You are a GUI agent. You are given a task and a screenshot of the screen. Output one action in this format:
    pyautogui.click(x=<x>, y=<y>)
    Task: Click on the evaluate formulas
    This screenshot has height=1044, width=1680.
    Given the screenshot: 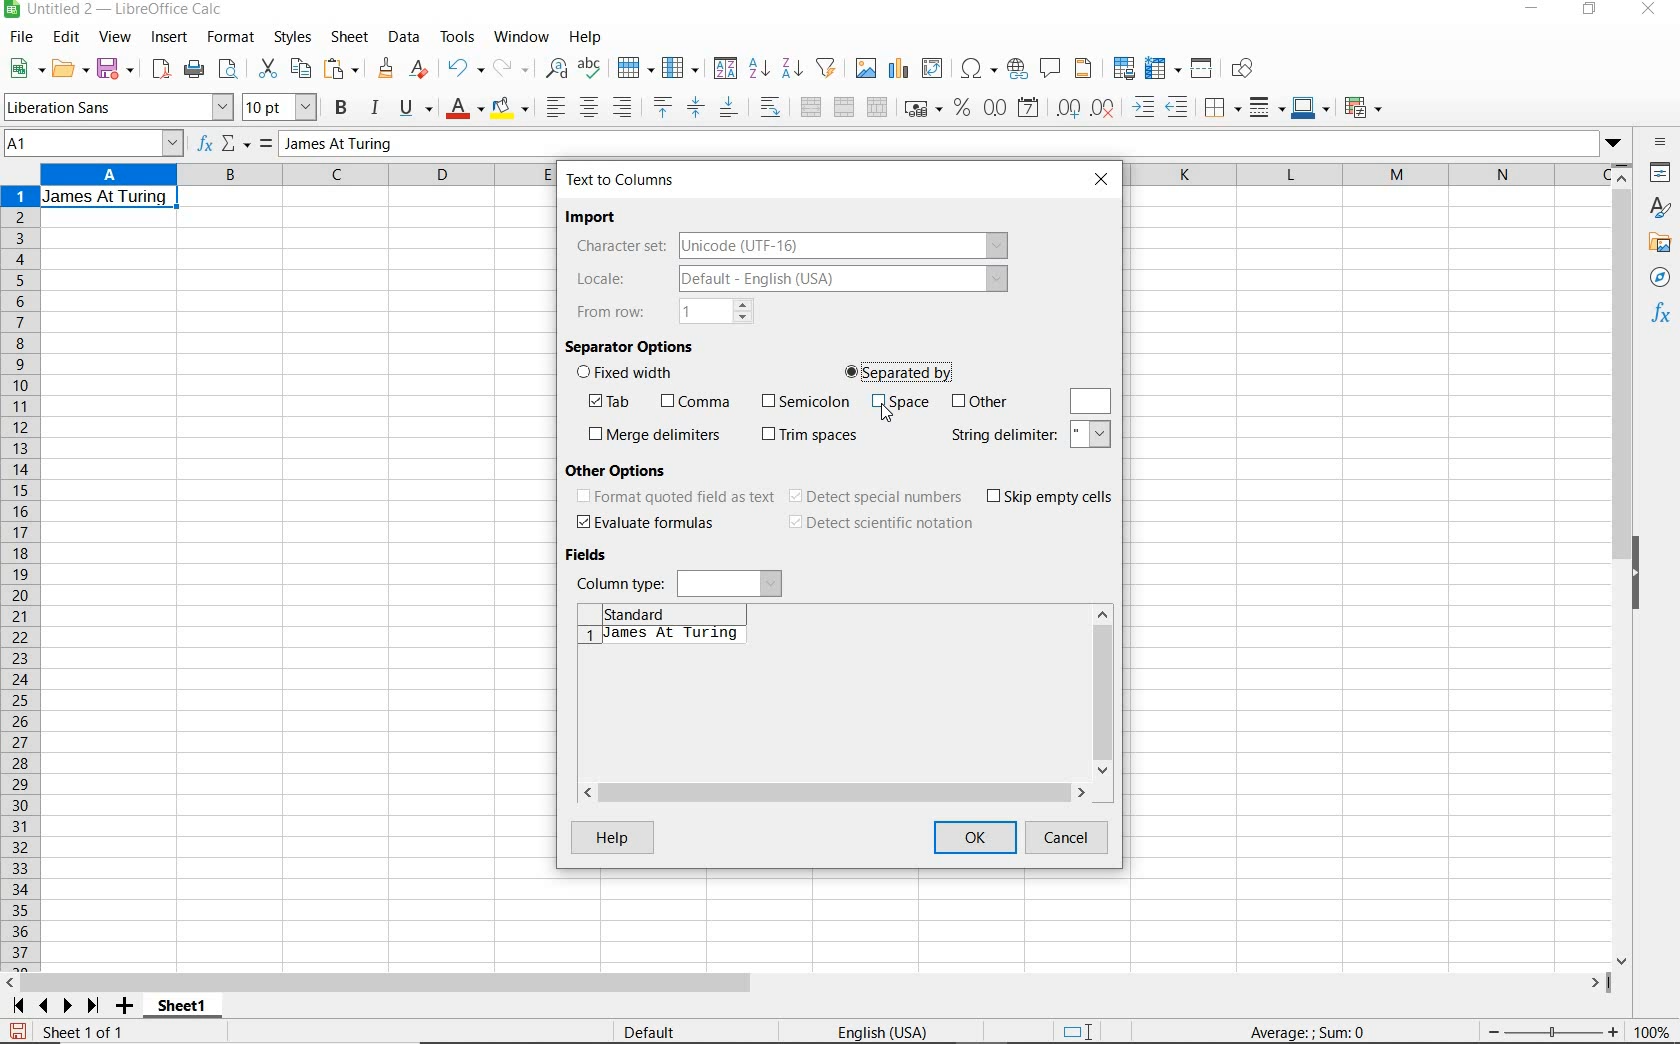 What is the action you would take?
    pyautogui.click(x=646, y=523)
    